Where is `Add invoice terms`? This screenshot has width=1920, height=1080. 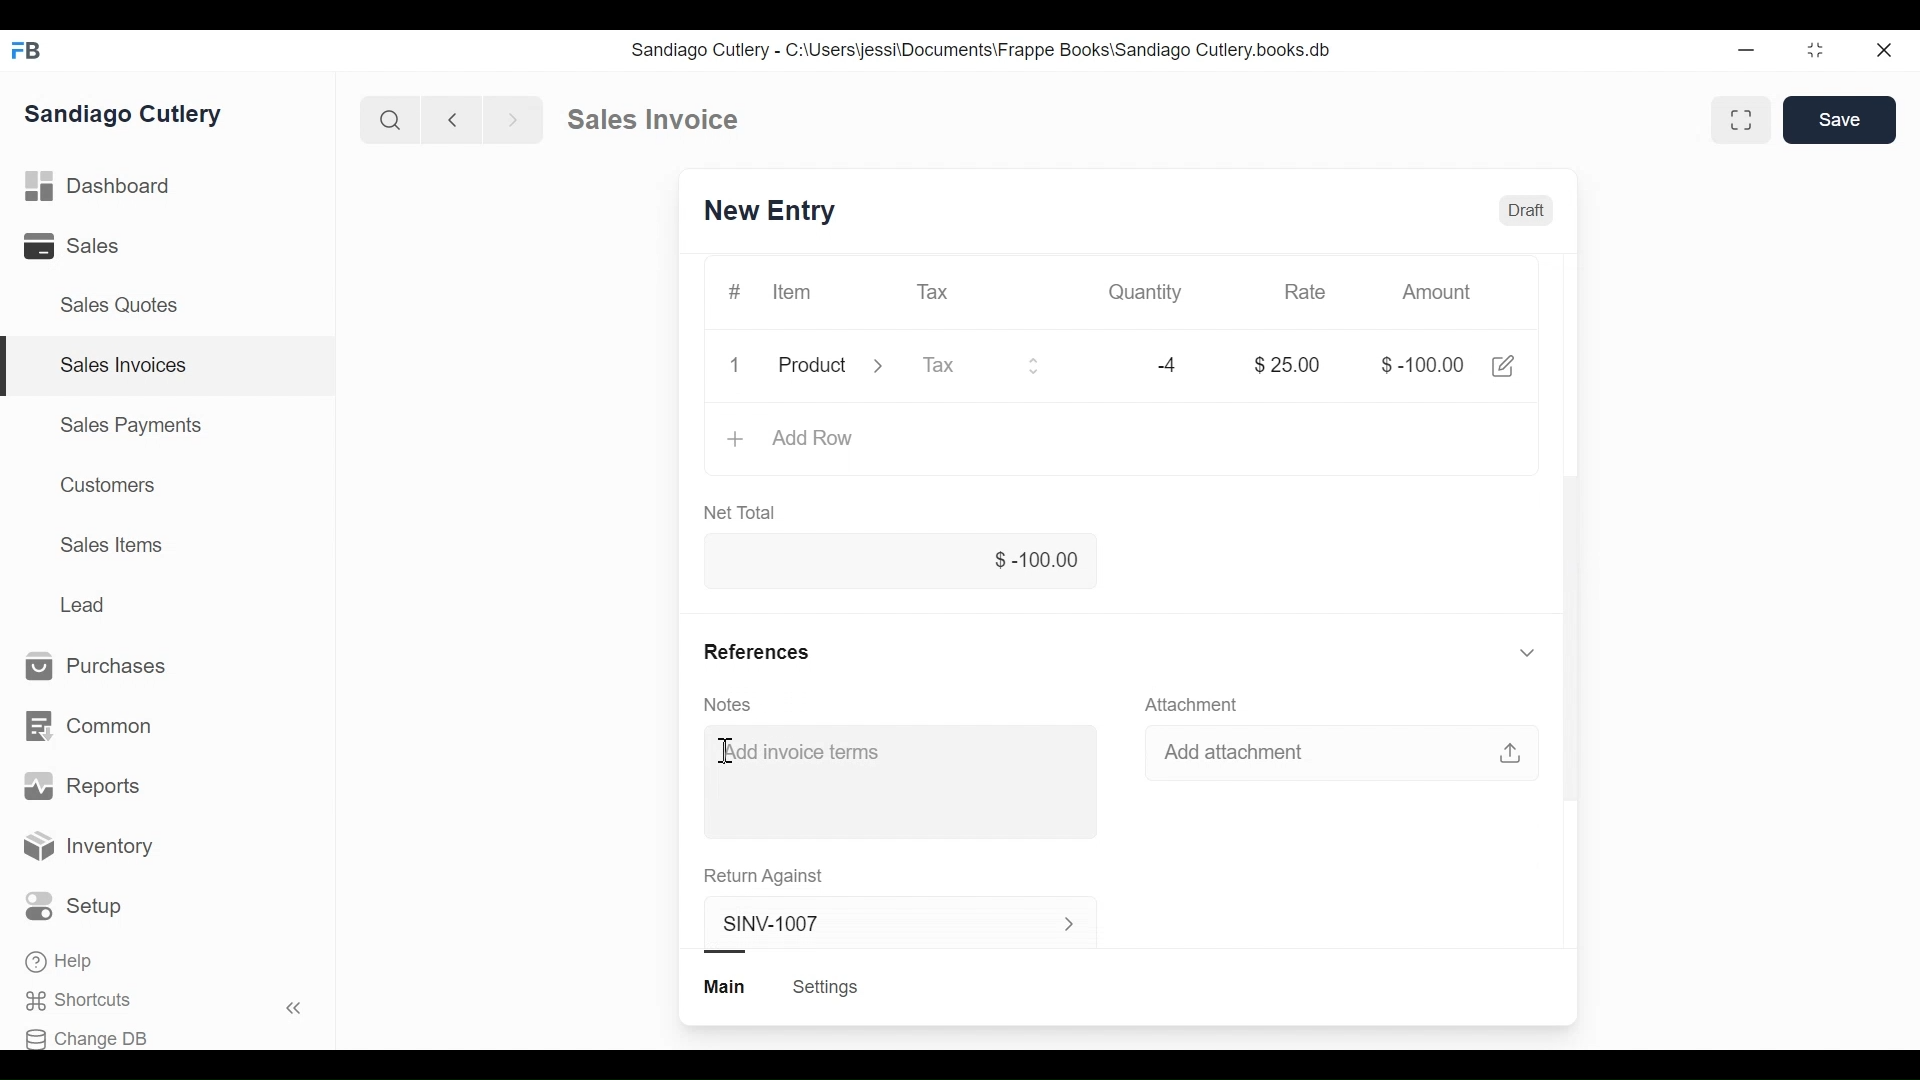
Add invoice terms is located at coordinates (800, 751).